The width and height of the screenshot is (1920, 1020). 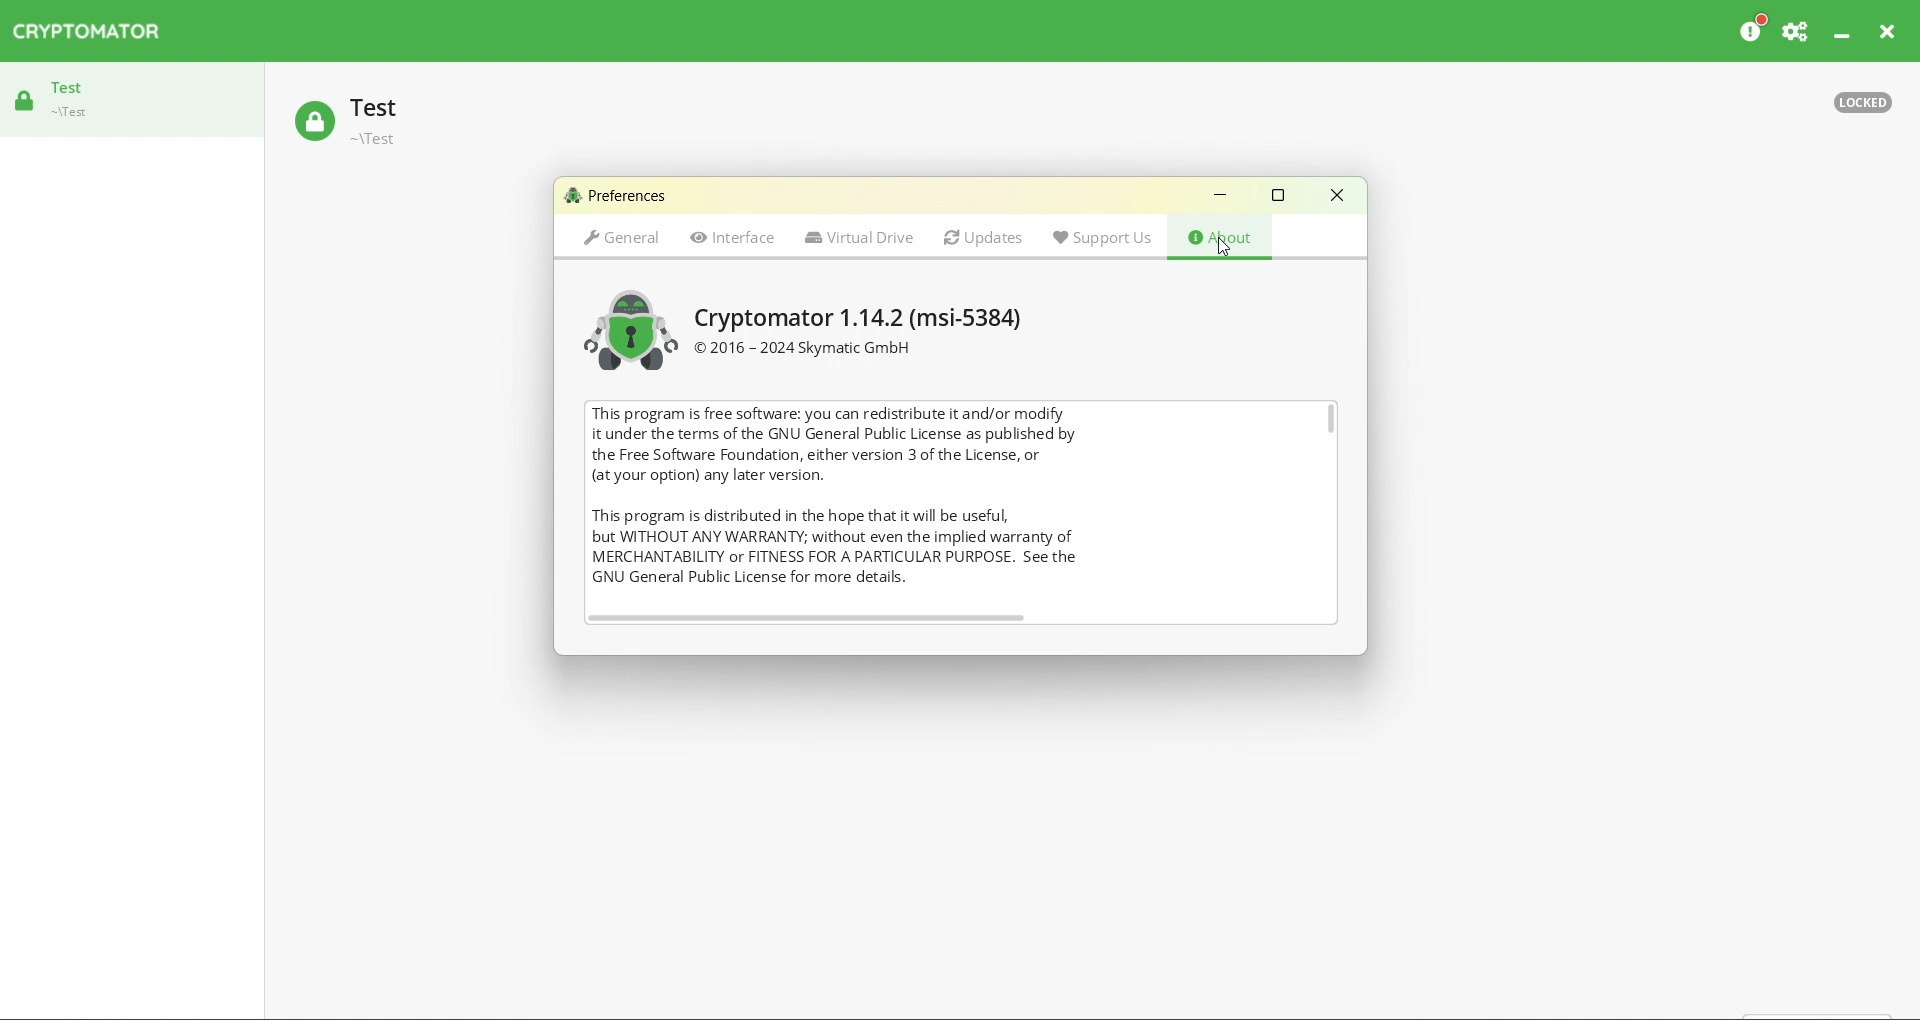 I want to click on Interface, so click(x=732, y=240).